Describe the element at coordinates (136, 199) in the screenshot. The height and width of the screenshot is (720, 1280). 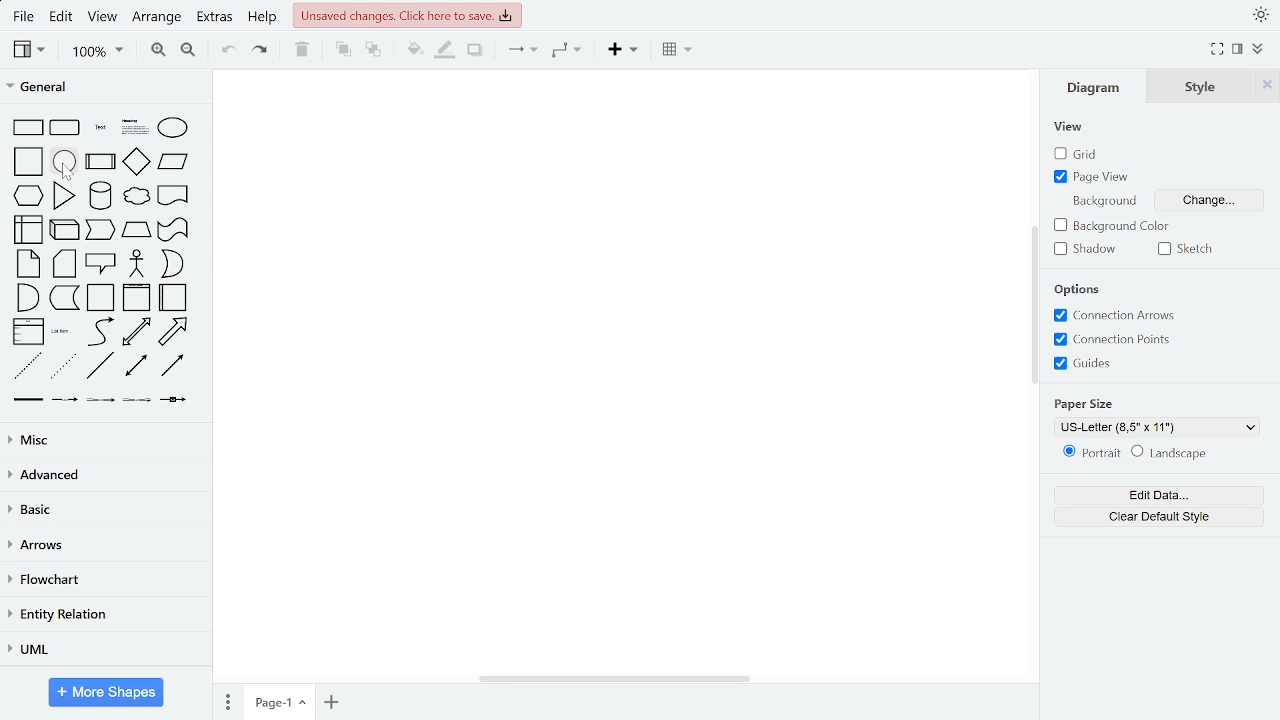
I see `cloud` at that location.